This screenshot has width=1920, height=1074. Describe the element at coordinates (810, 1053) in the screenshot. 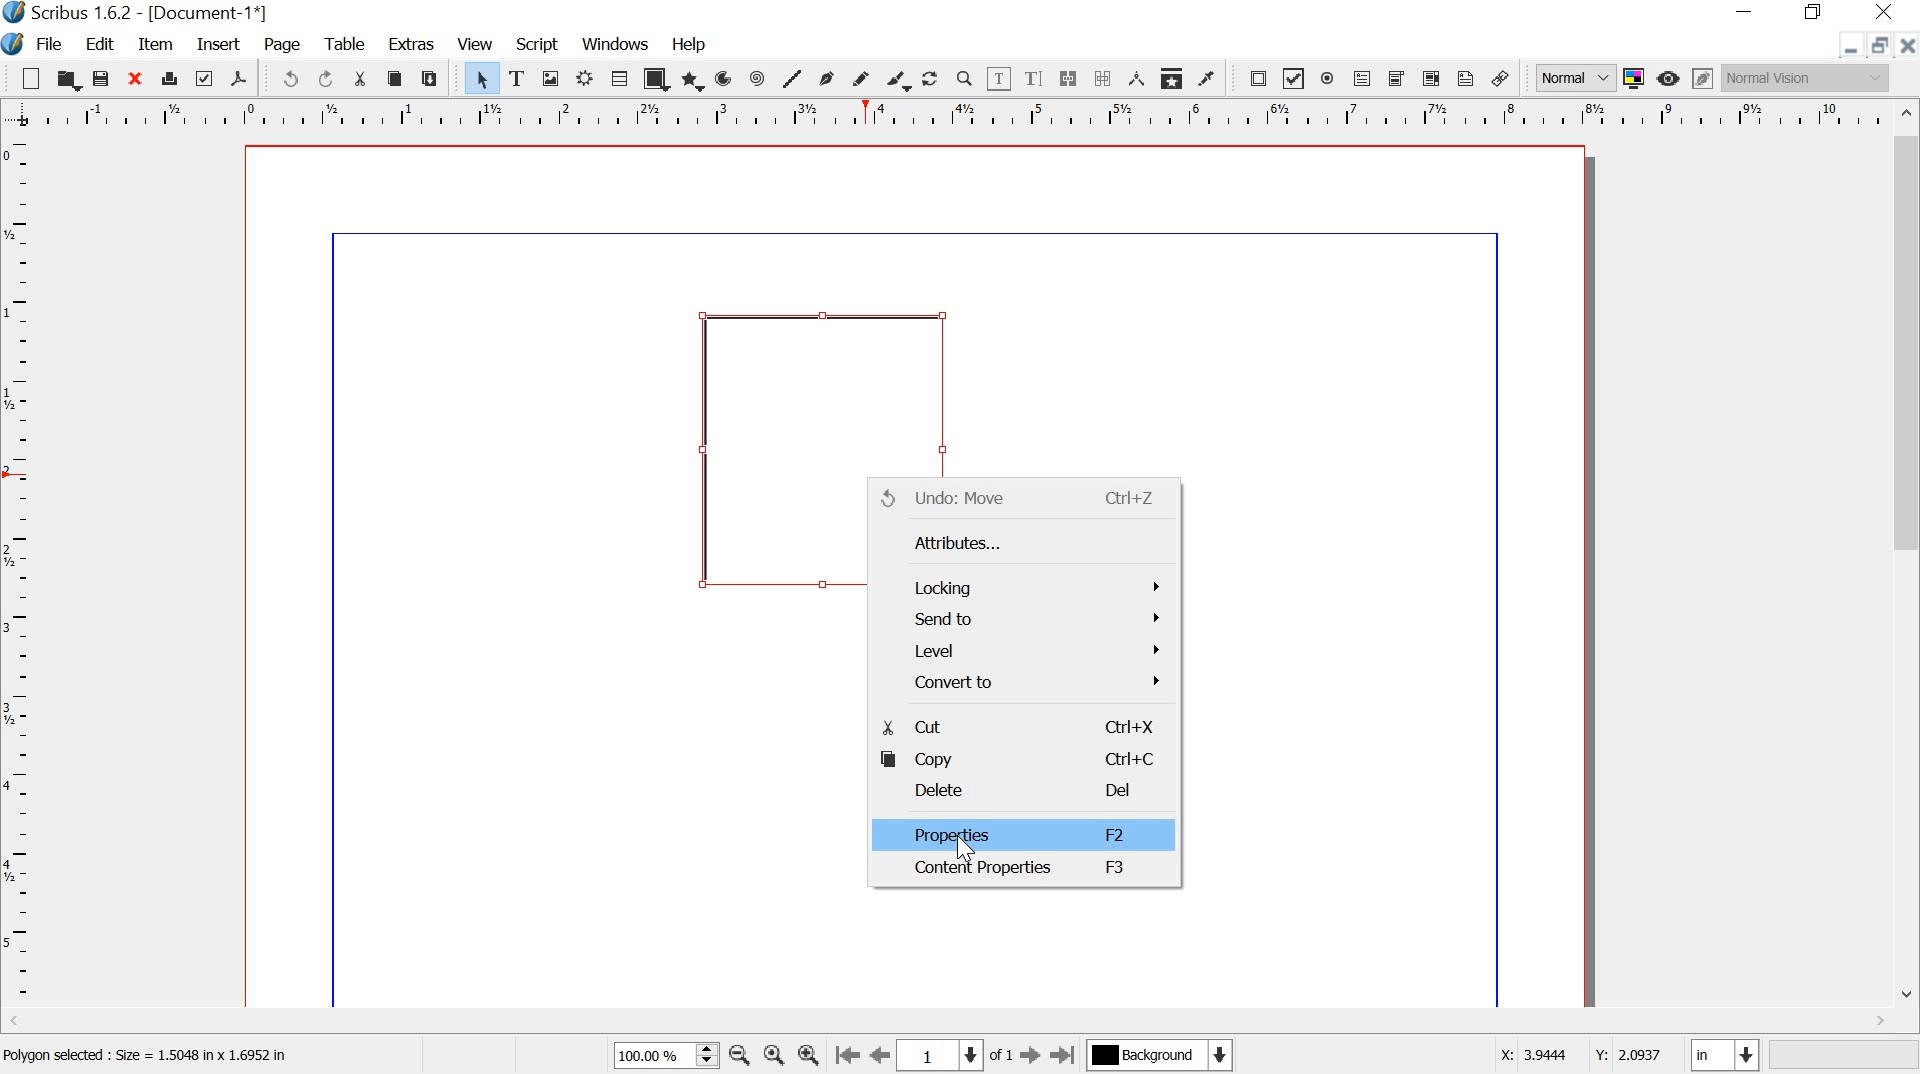

I see `zoom in` at that location.